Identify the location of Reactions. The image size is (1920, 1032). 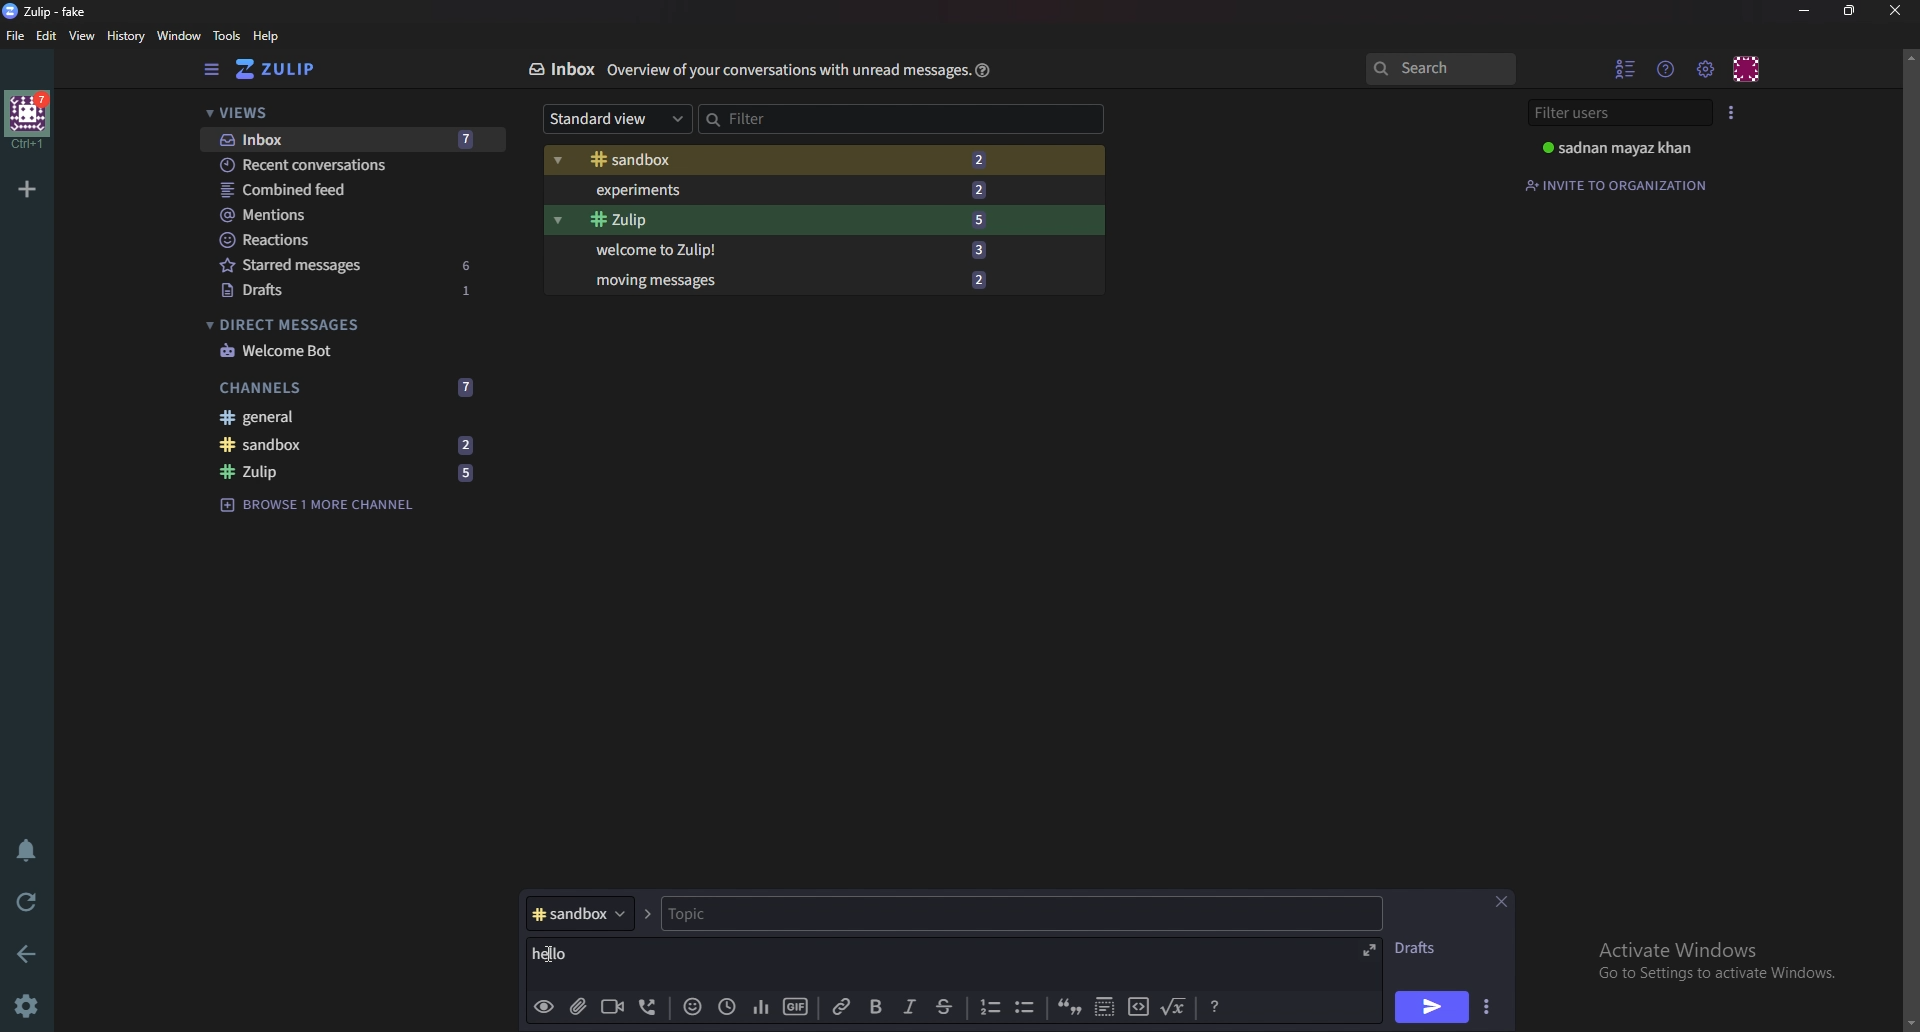
(348, 240).